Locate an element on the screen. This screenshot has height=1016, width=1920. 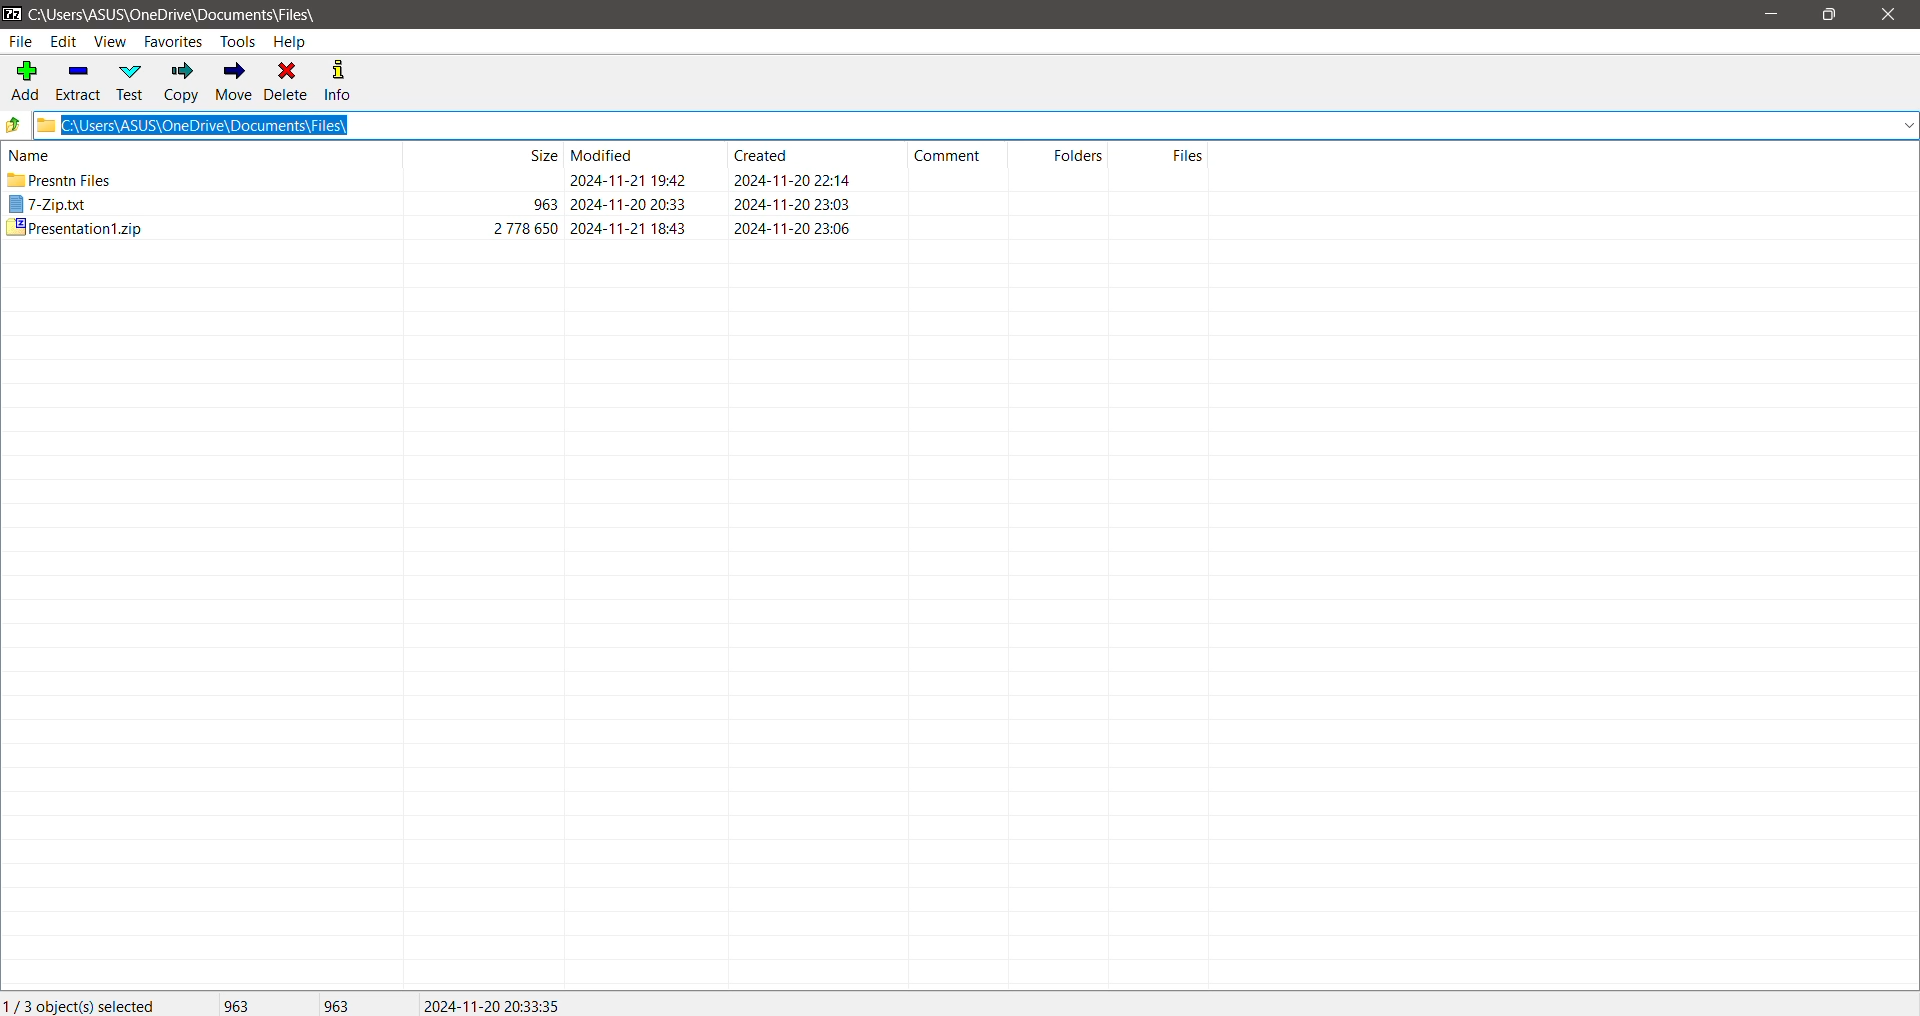
Move is located at coordinates (232, 82).